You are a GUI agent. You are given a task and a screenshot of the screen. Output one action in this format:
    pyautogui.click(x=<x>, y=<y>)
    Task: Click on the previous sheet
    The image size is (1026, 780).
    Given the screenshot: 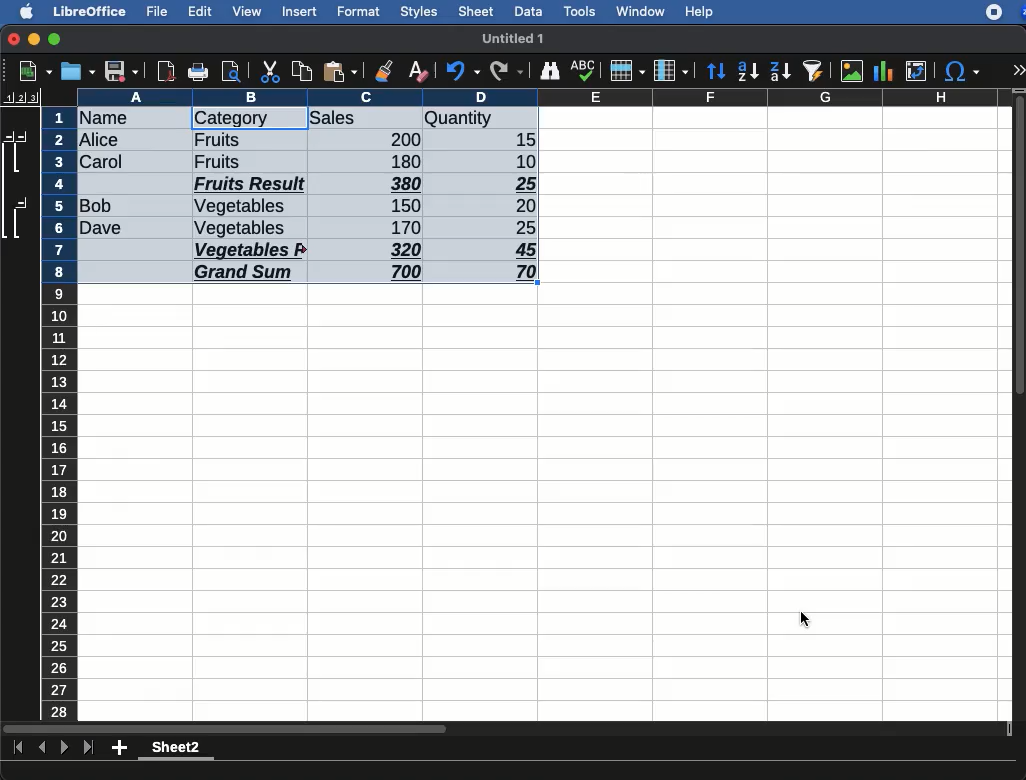 What is the action you would take?
    pyautogui.click(x=44, y=748)
    